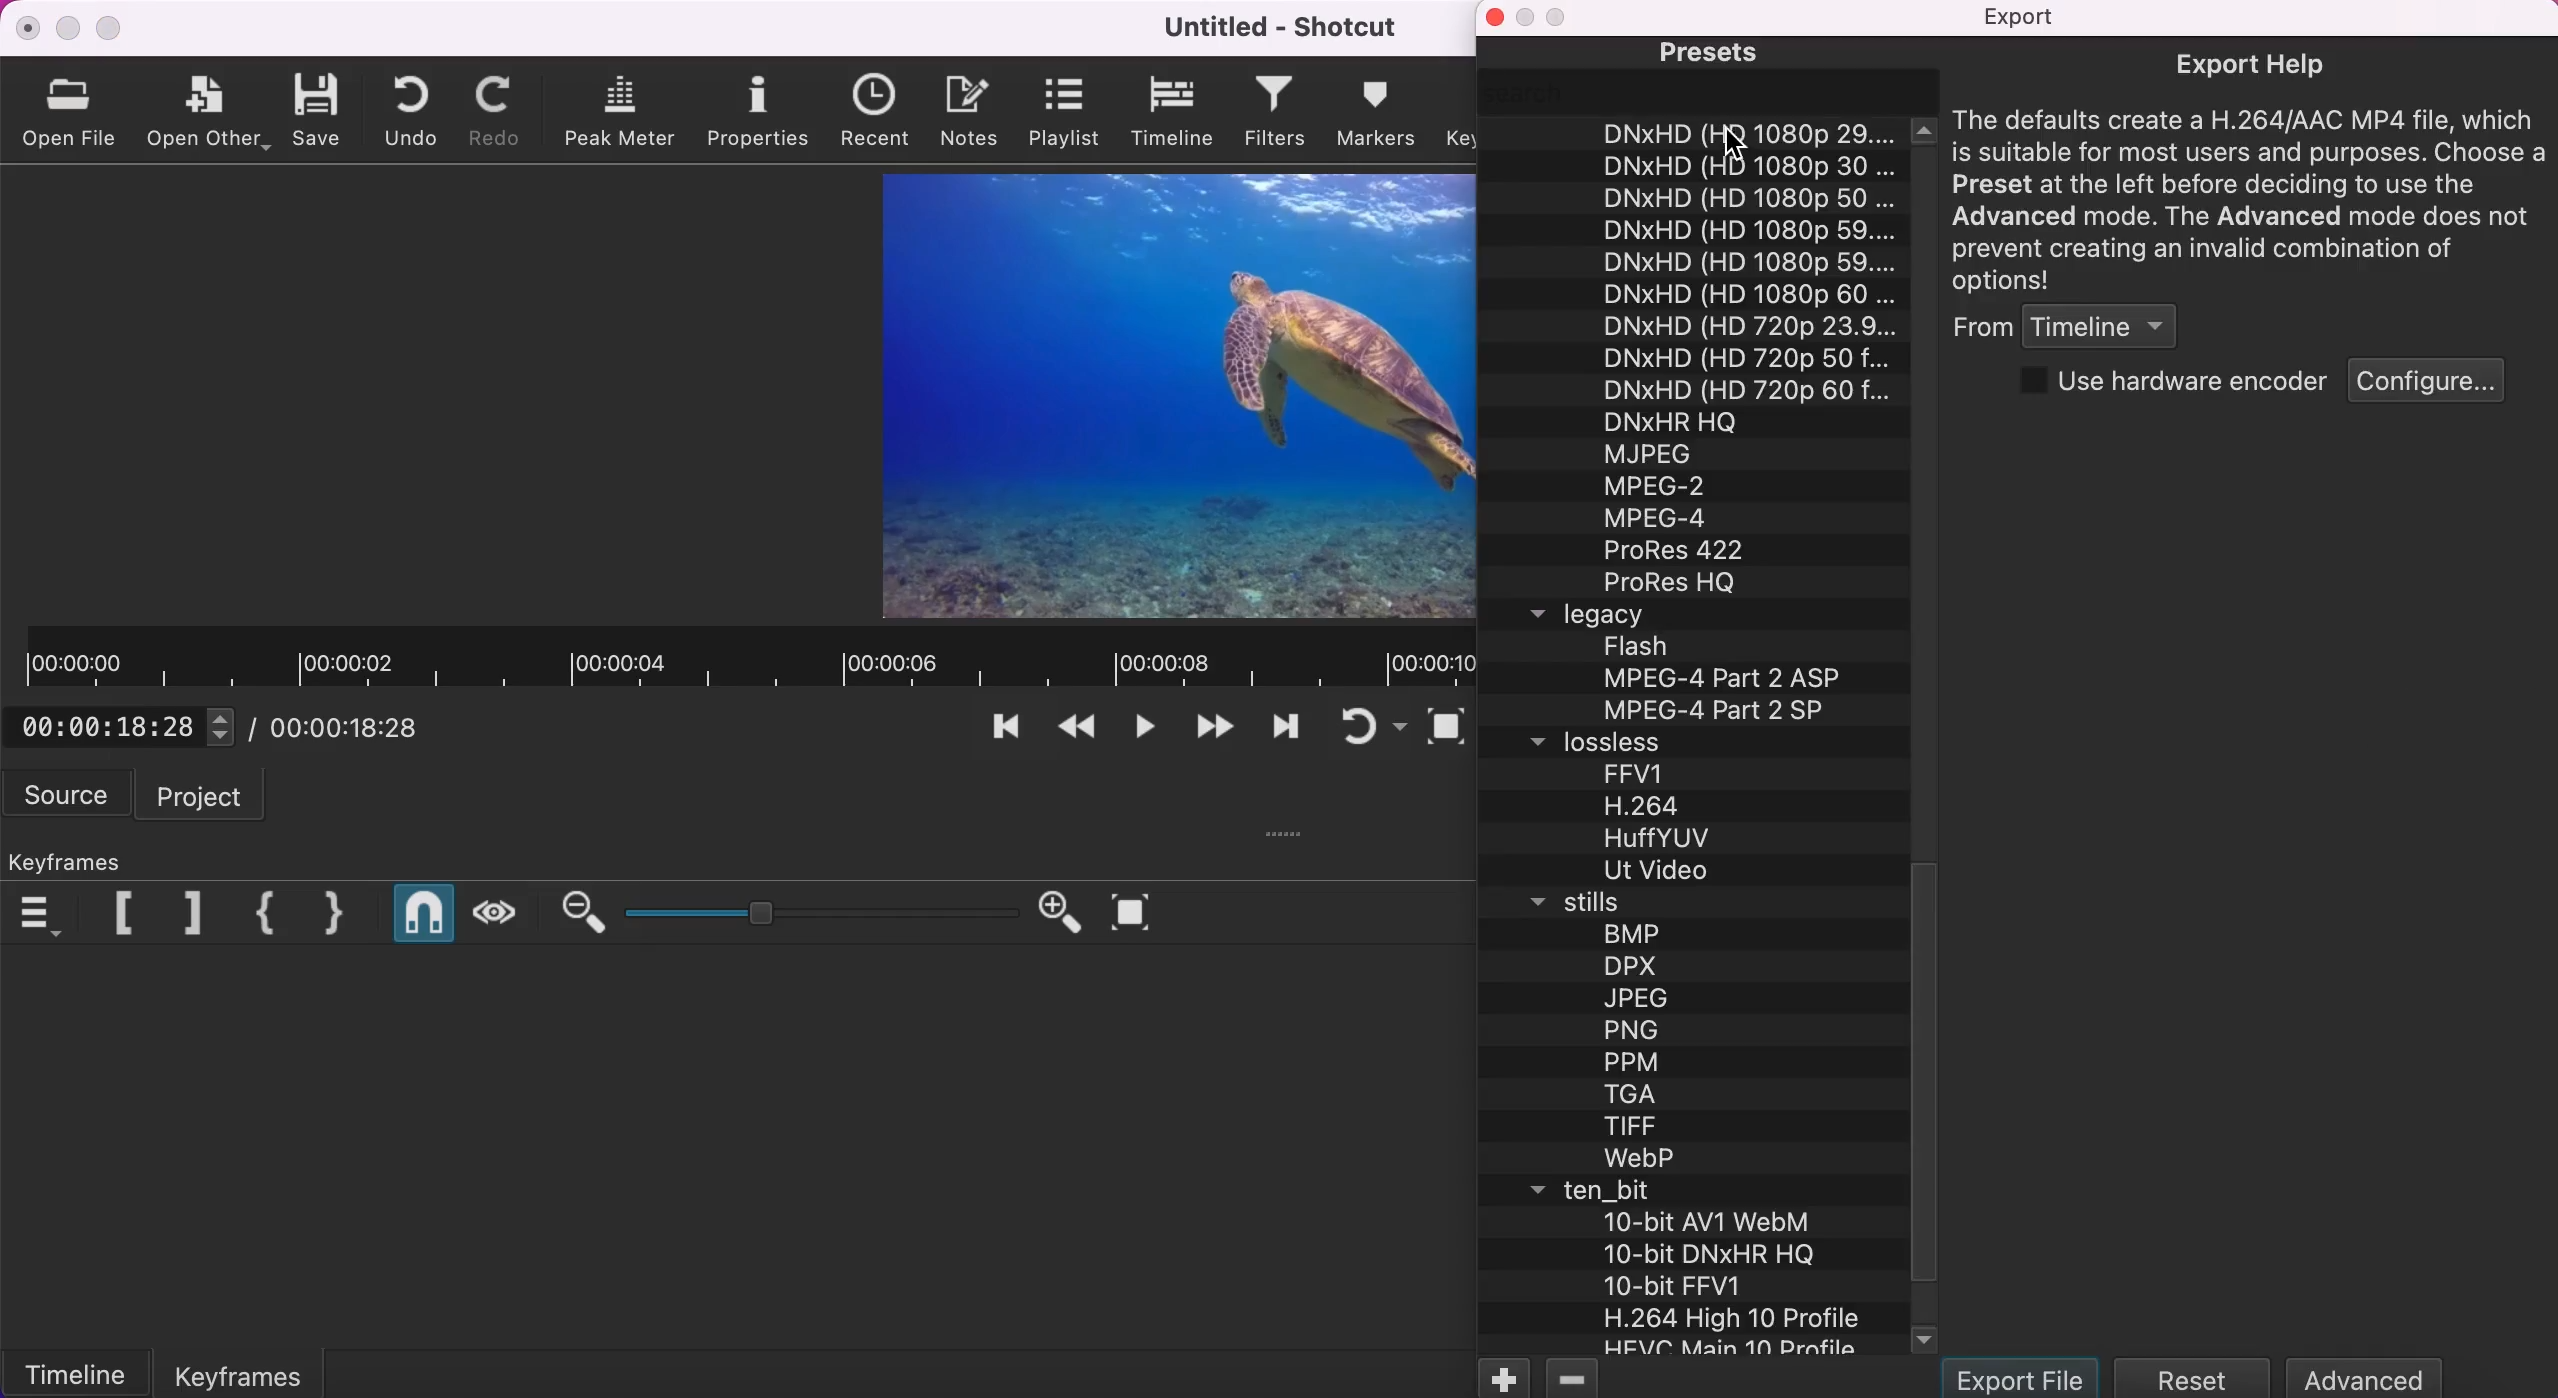 This screenshot has width=2558, height=1398. Describe the element at coordinates (1367, 728) in the screenshot. I see `toggle player looping` at that location.